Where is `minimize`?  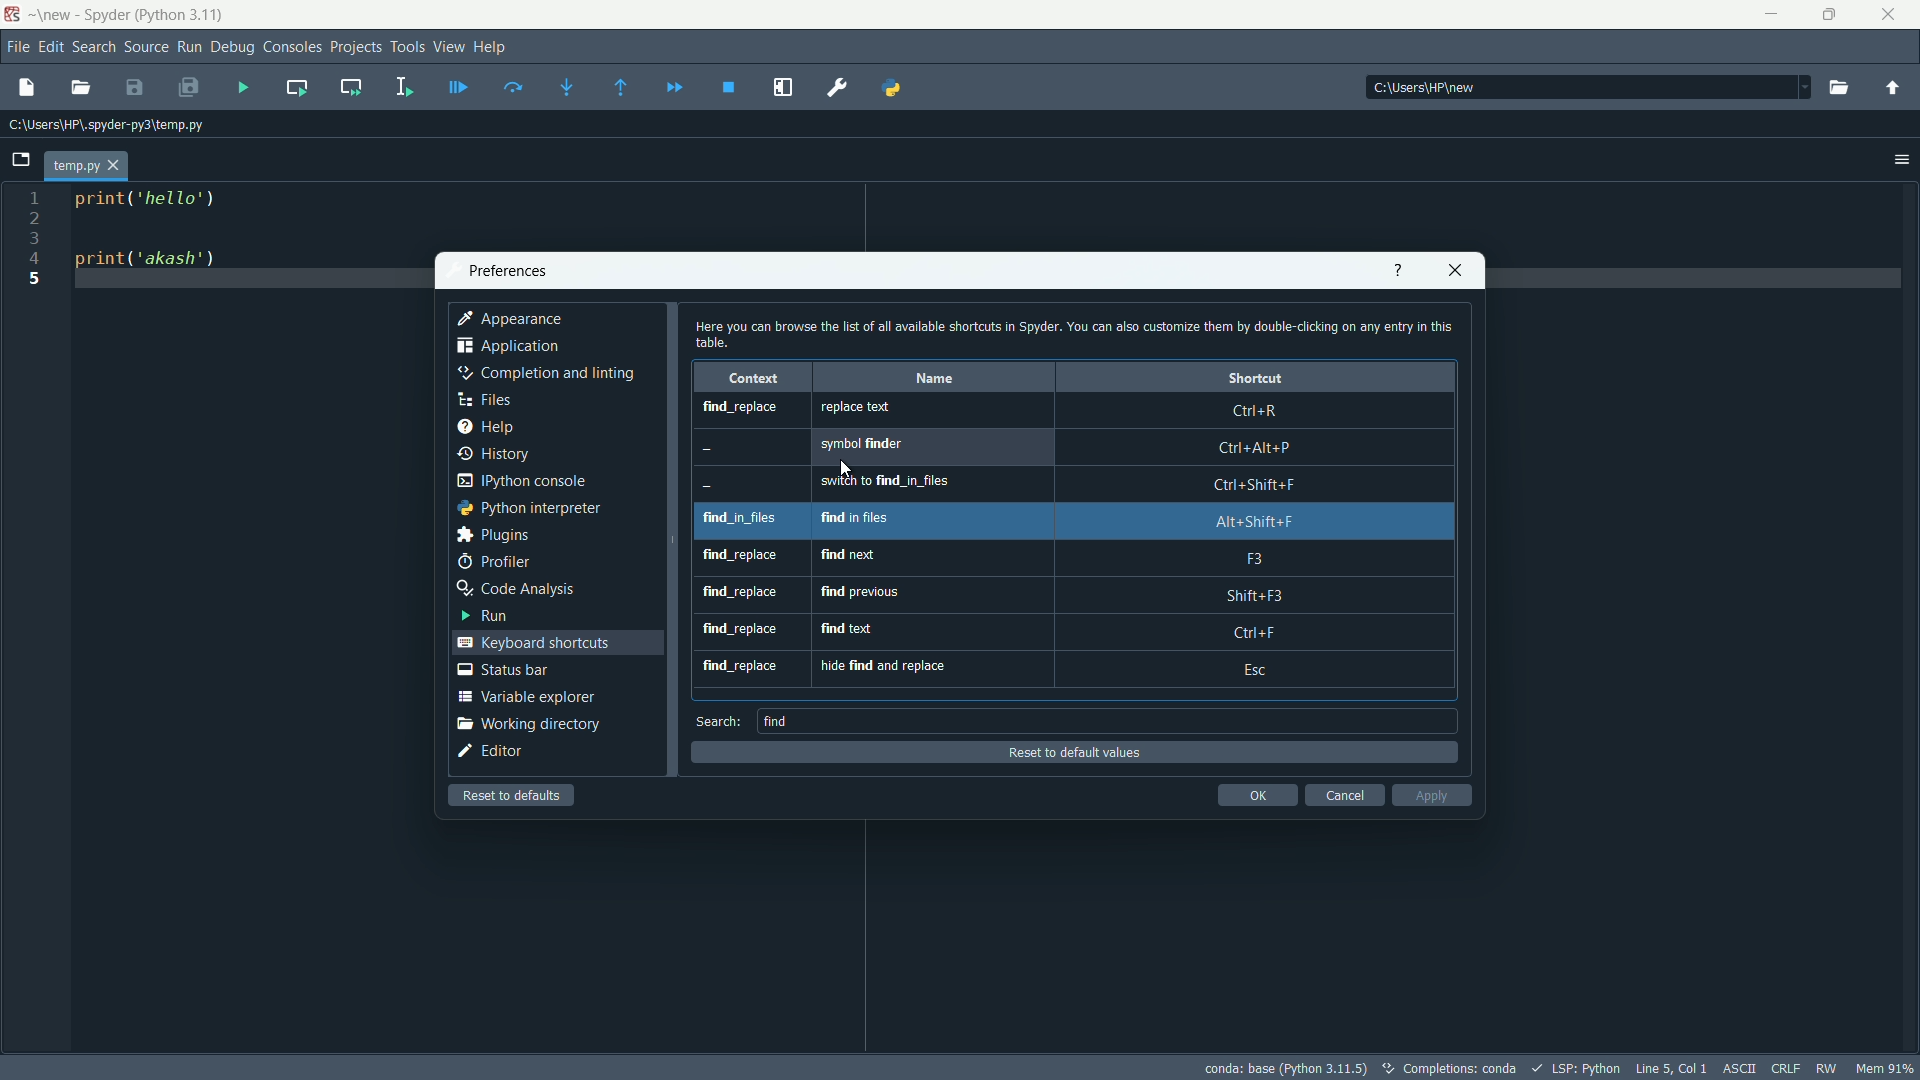 minimize is located at coordinates (1770, 13).